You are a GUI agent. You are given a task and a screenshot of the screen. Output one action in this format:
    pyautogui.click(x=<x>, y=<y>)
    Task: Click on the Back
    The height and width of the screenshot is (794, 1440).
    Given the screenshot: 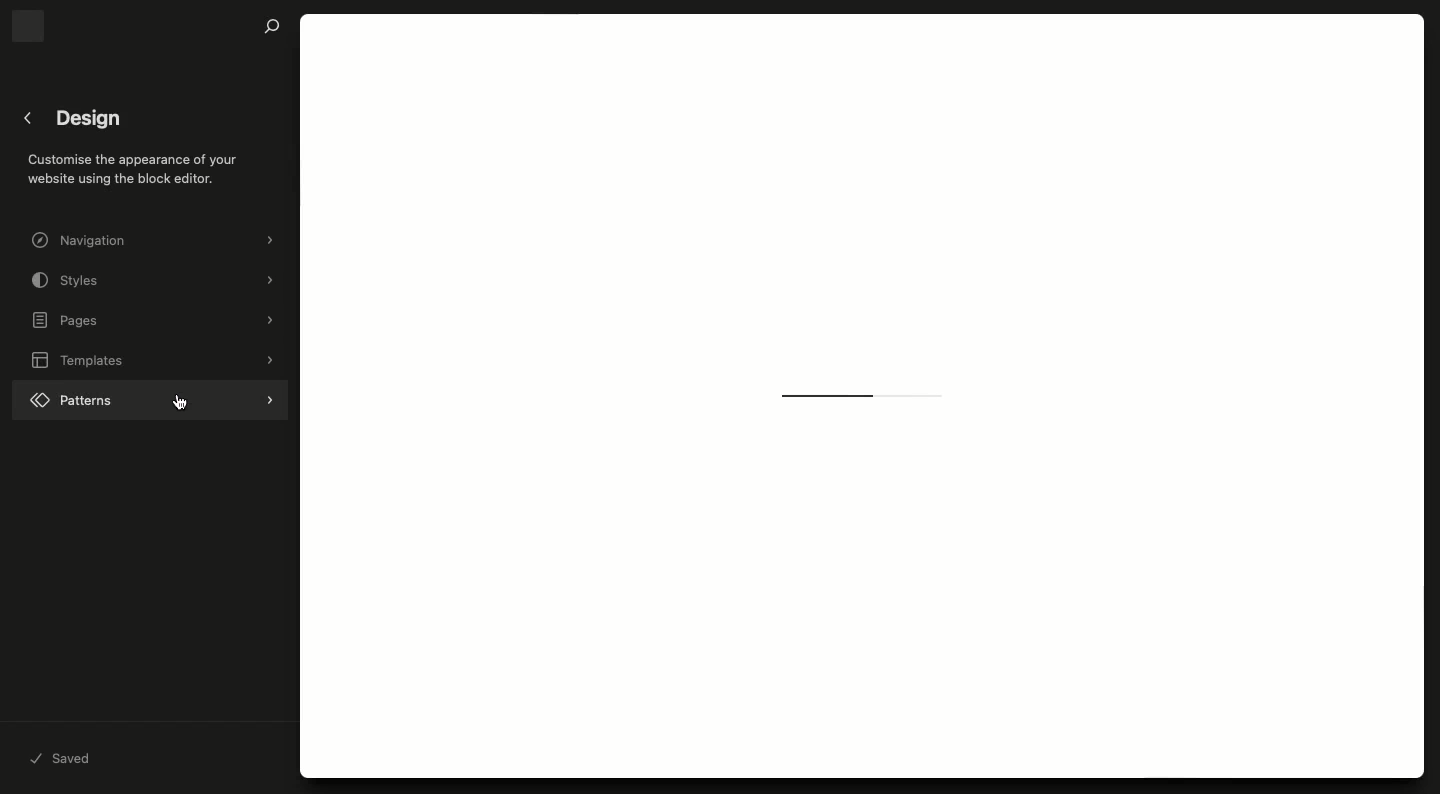 What is the action you would take?
    pyautogui.click(x=29, y=118)
    